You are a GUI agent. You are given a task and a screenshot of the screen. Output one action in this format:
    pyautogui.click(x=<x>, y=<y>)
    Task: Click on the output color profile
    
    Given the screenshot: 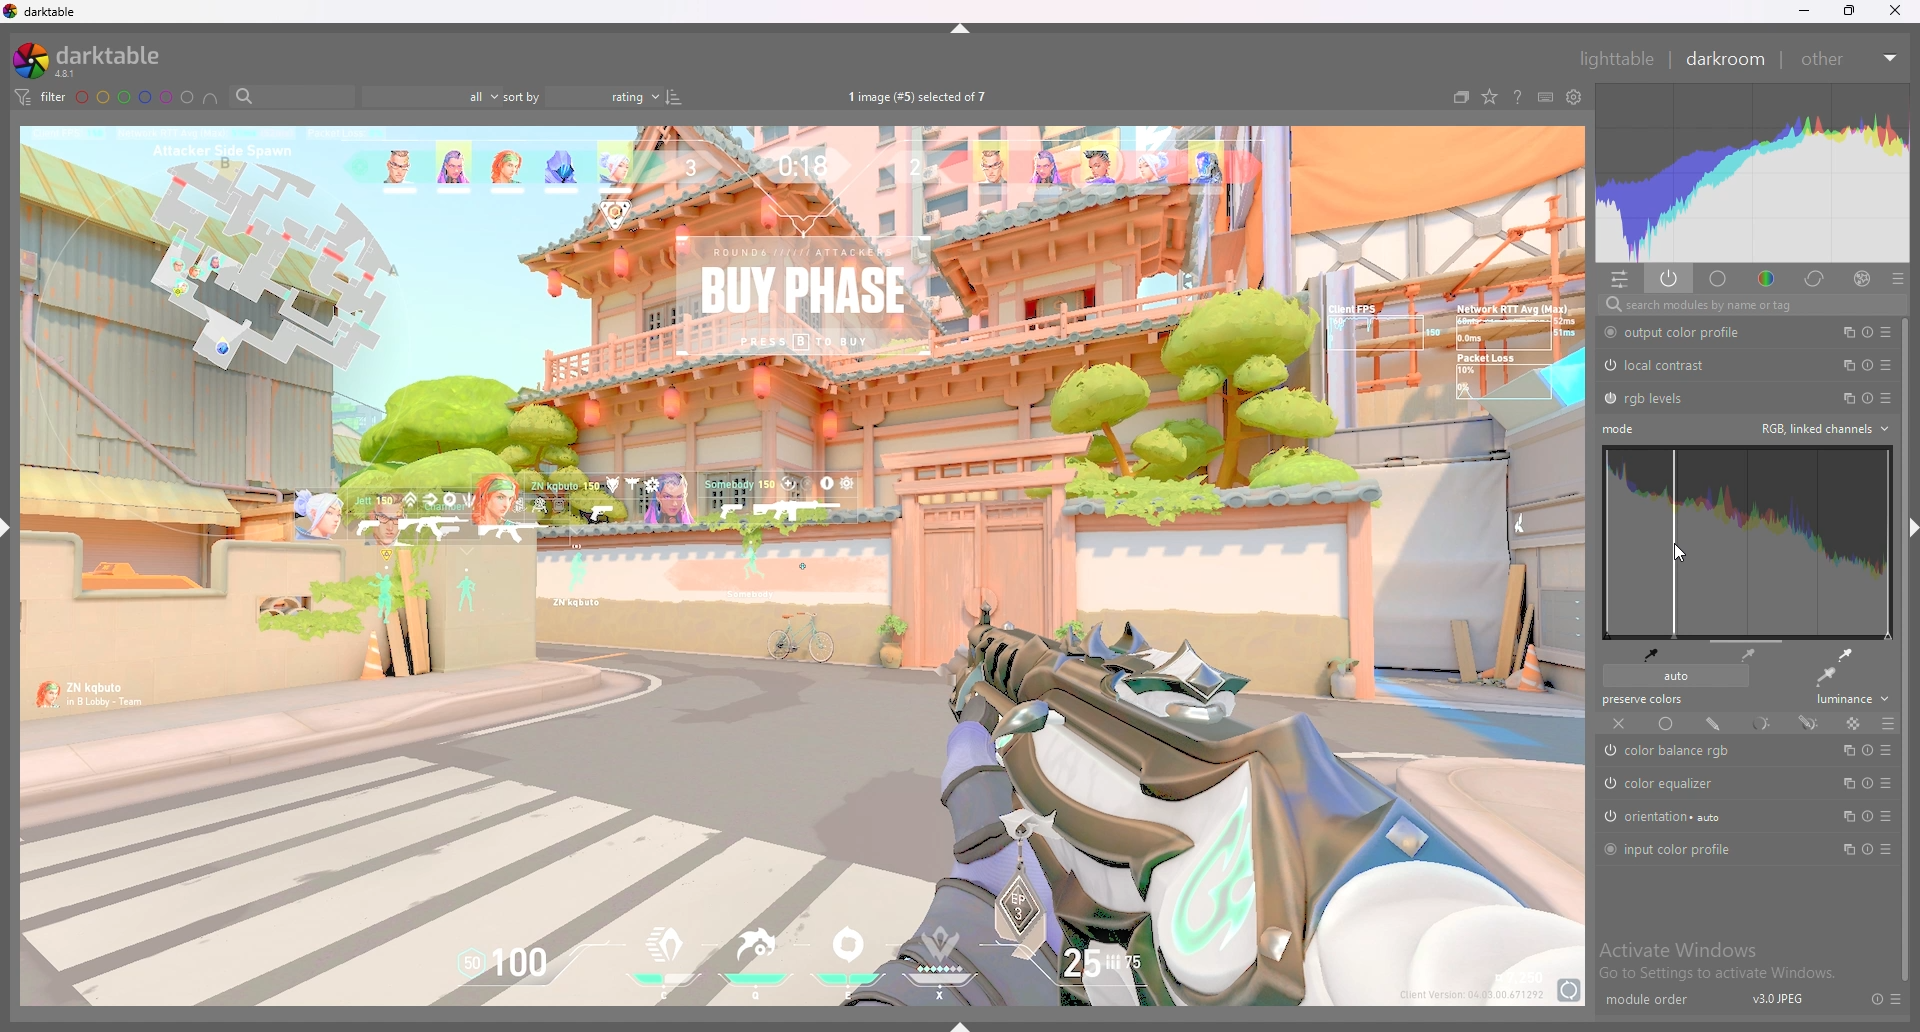 What is the action you would take?
    pyautogui.click(x=1689, y=332)
    